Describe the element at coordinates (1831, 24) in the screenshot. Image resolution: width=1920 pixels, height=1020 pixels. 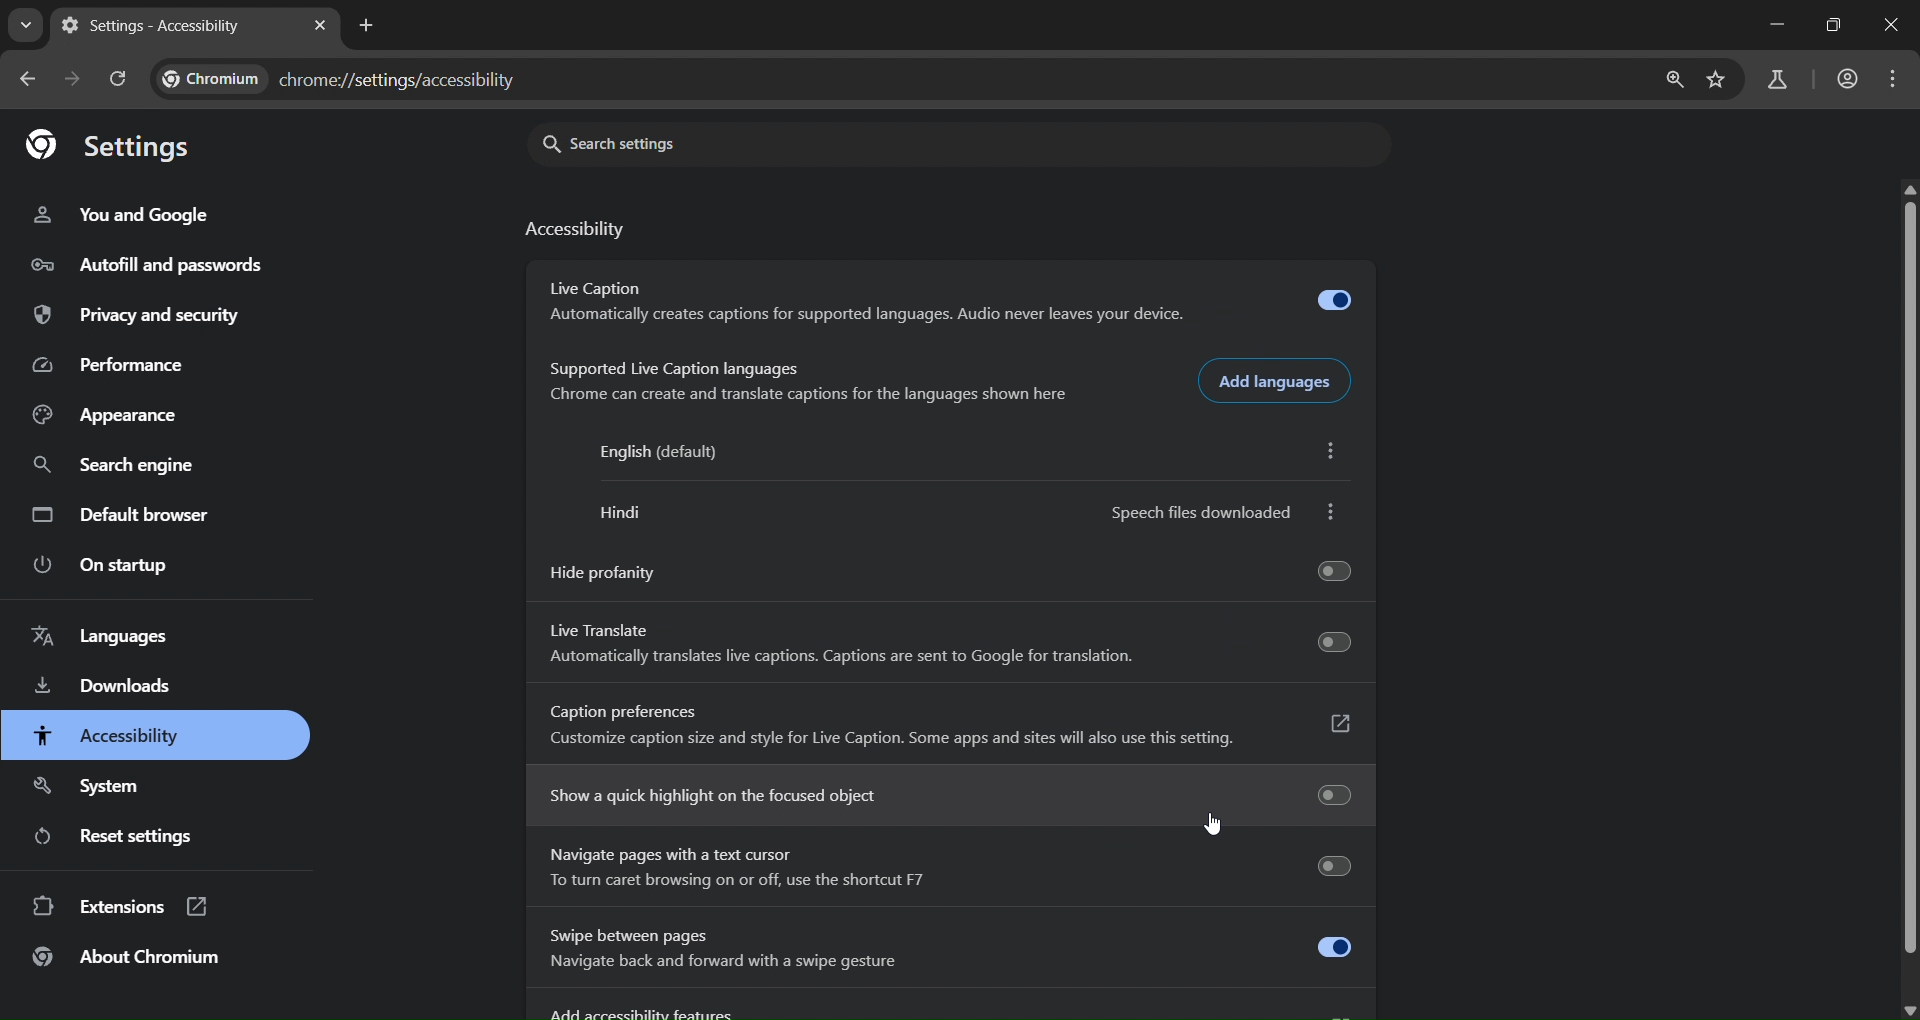
I see `restore down` at that location.